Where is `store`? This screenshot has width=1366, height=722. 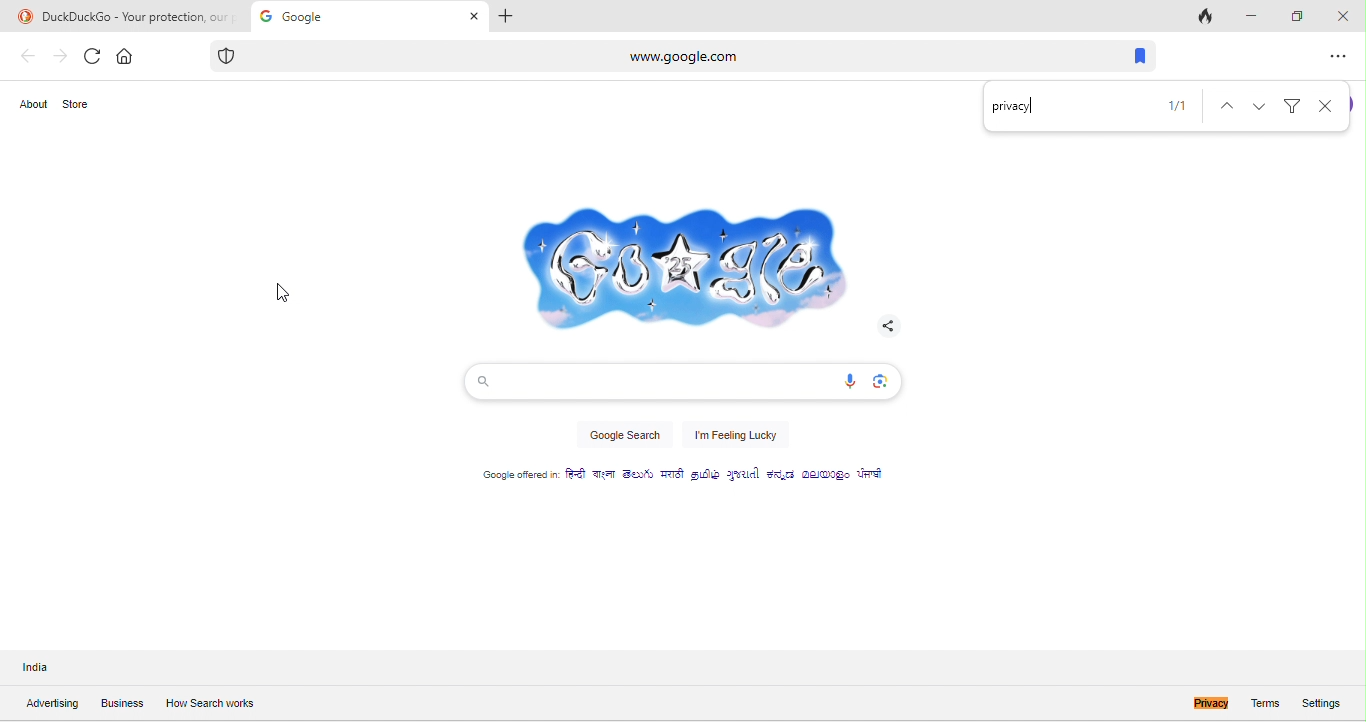 store is located at coordinates (83, 104).